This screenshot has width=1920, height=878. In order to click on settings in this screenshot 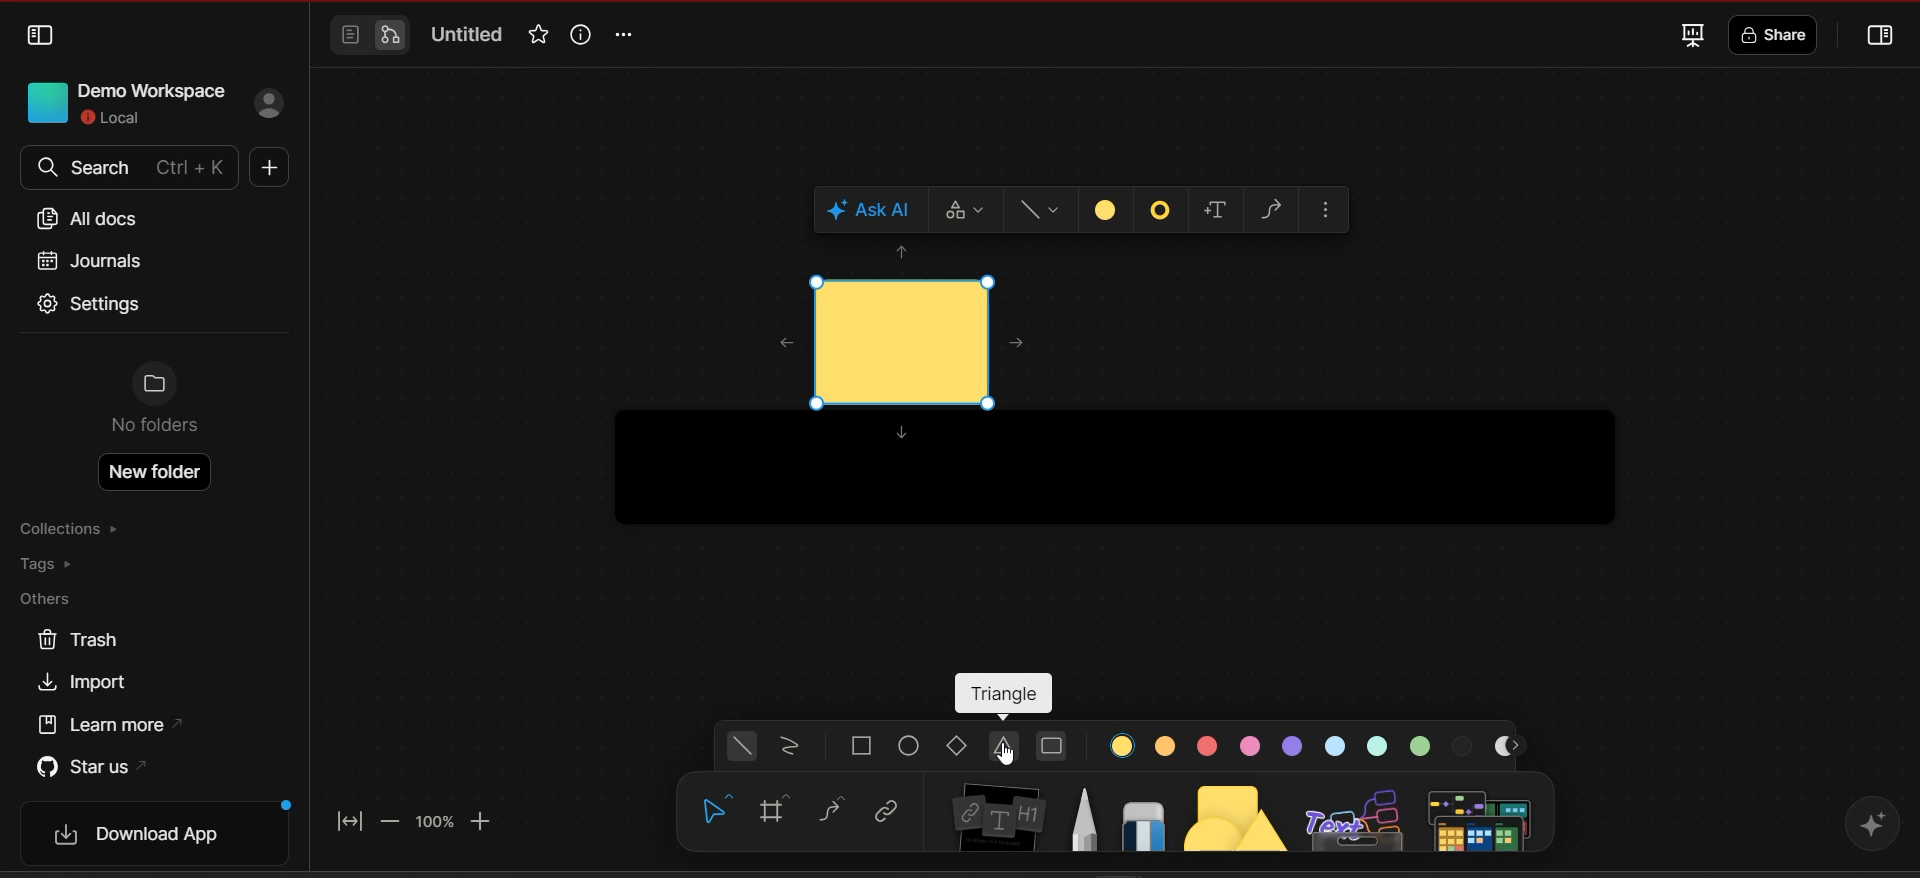, I will do `click(91, 306)`.